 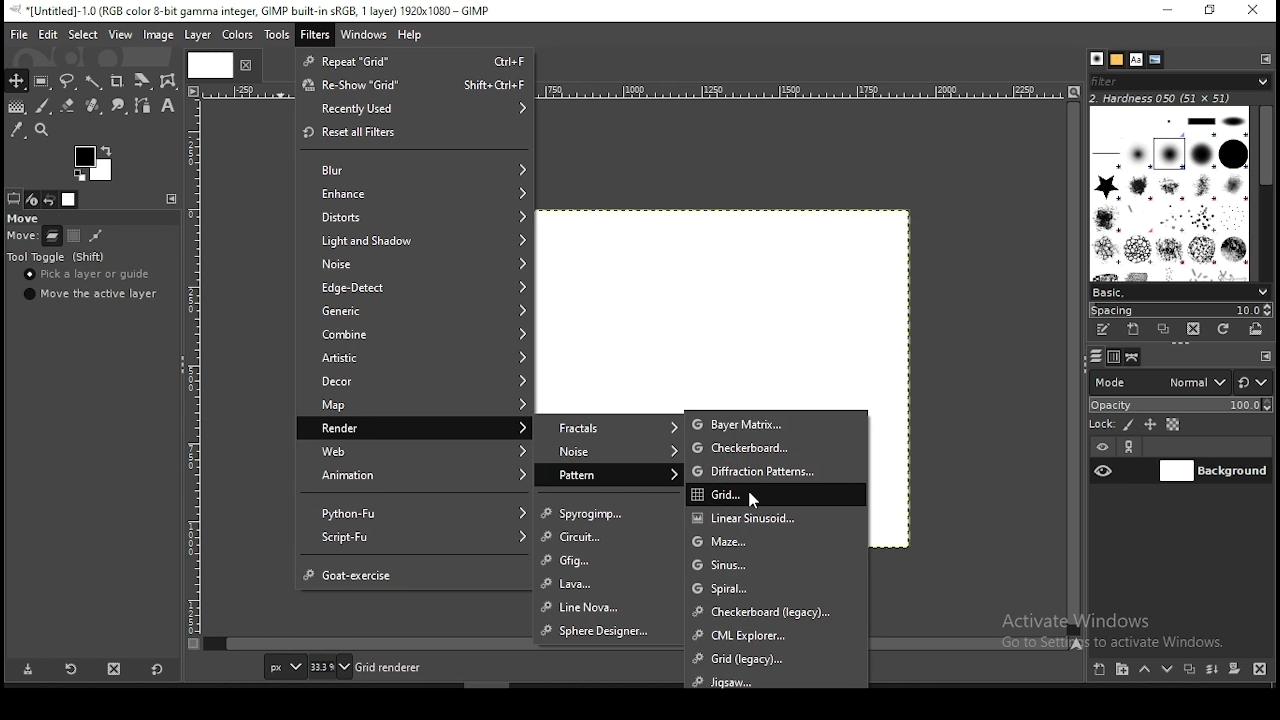 I want to click on tool options, so click(x=15, y=199).